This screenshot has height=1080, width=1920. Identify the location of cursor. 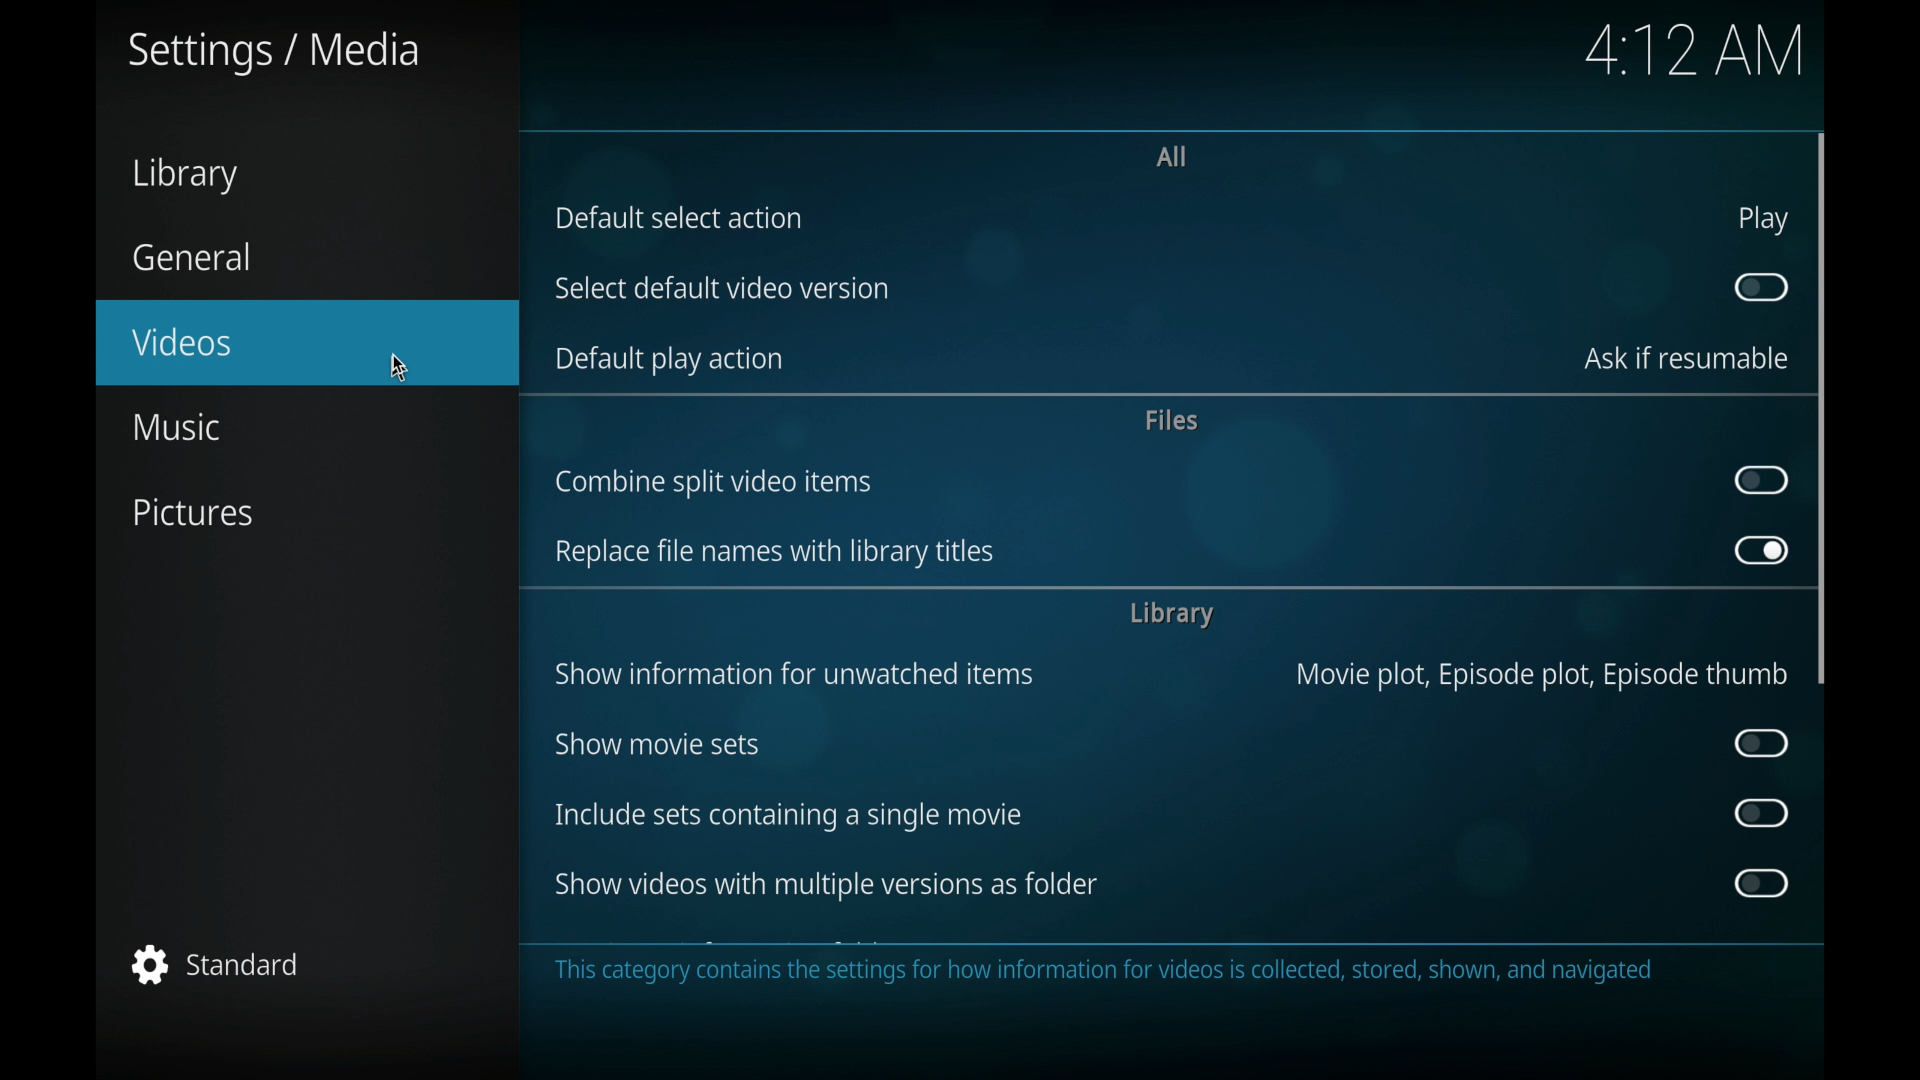
(406, 374).